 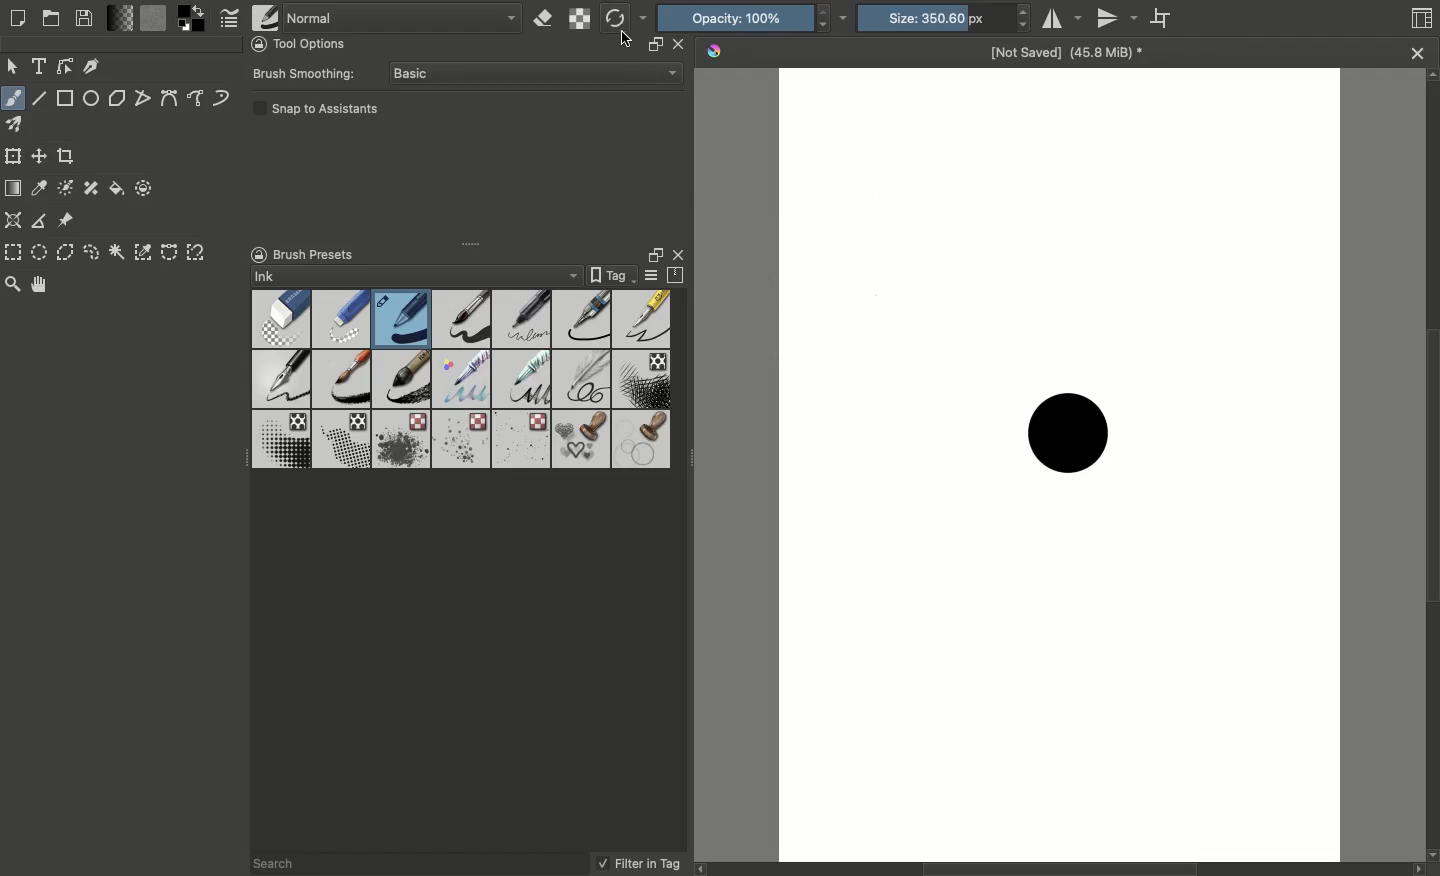 I want to click on Dynamic brush tool, so click(x=222, y=98).